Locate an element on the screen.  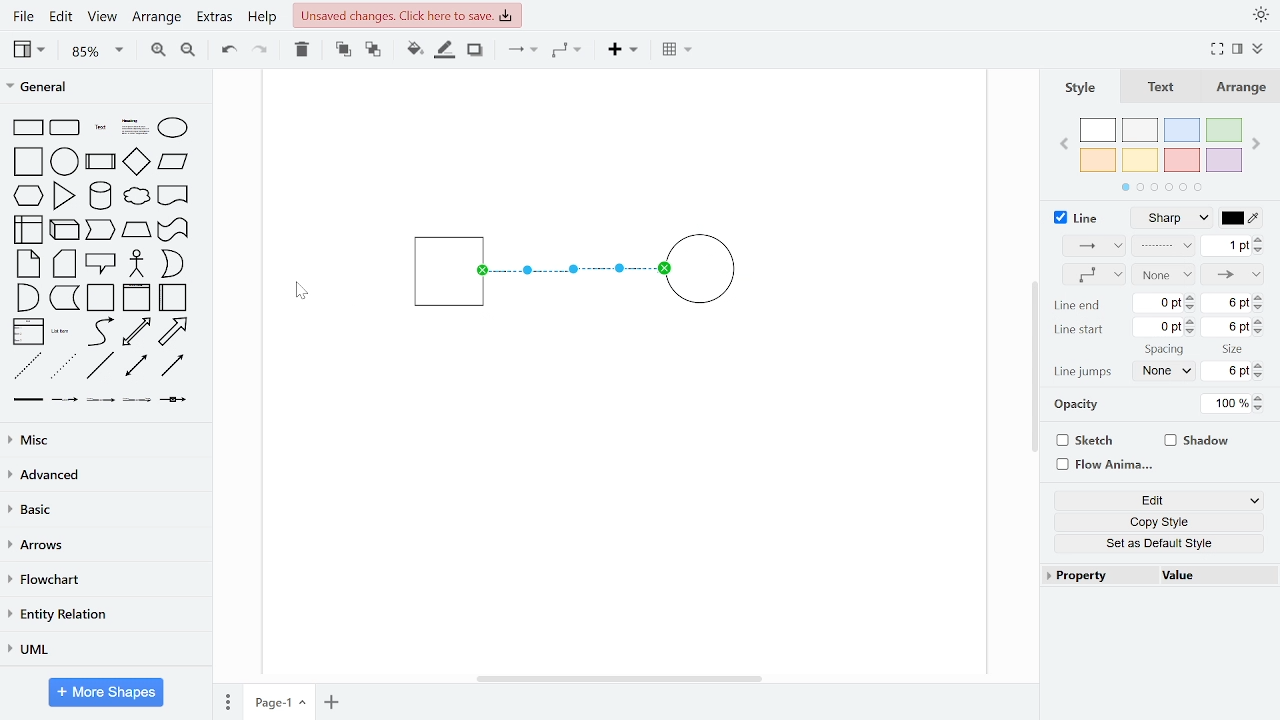
set as default style is located at coordinates (1159, 543).